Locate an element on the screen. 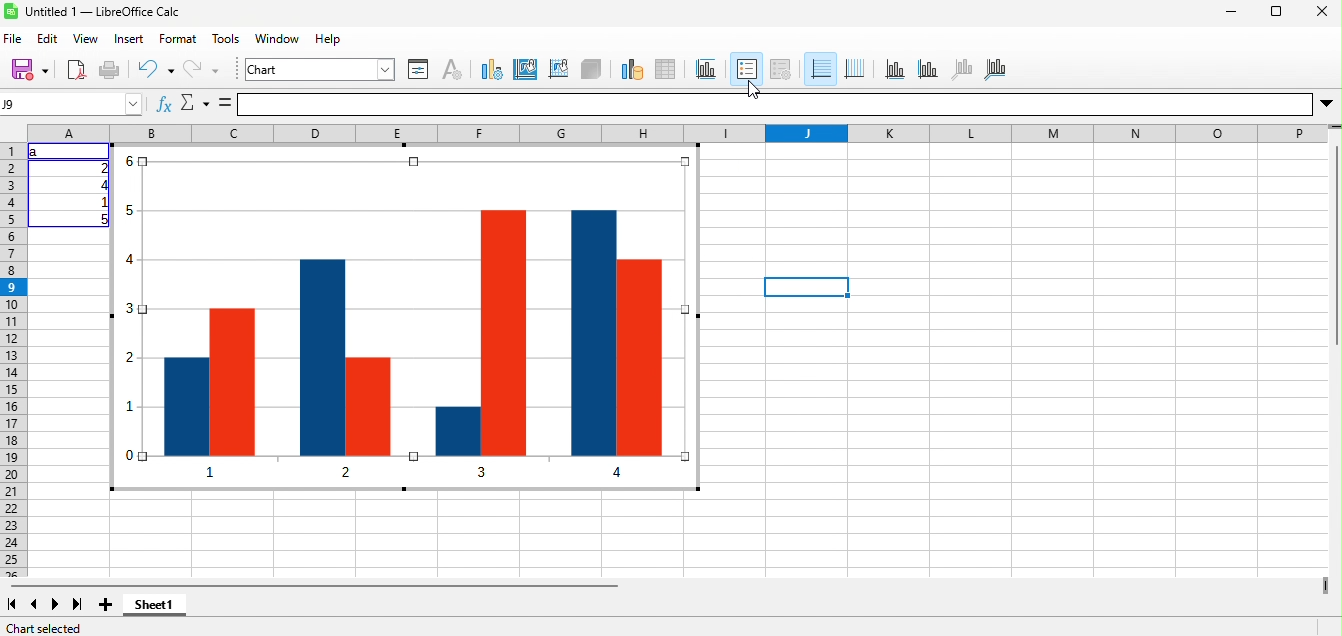  insert is located at coordinates (130, 40).